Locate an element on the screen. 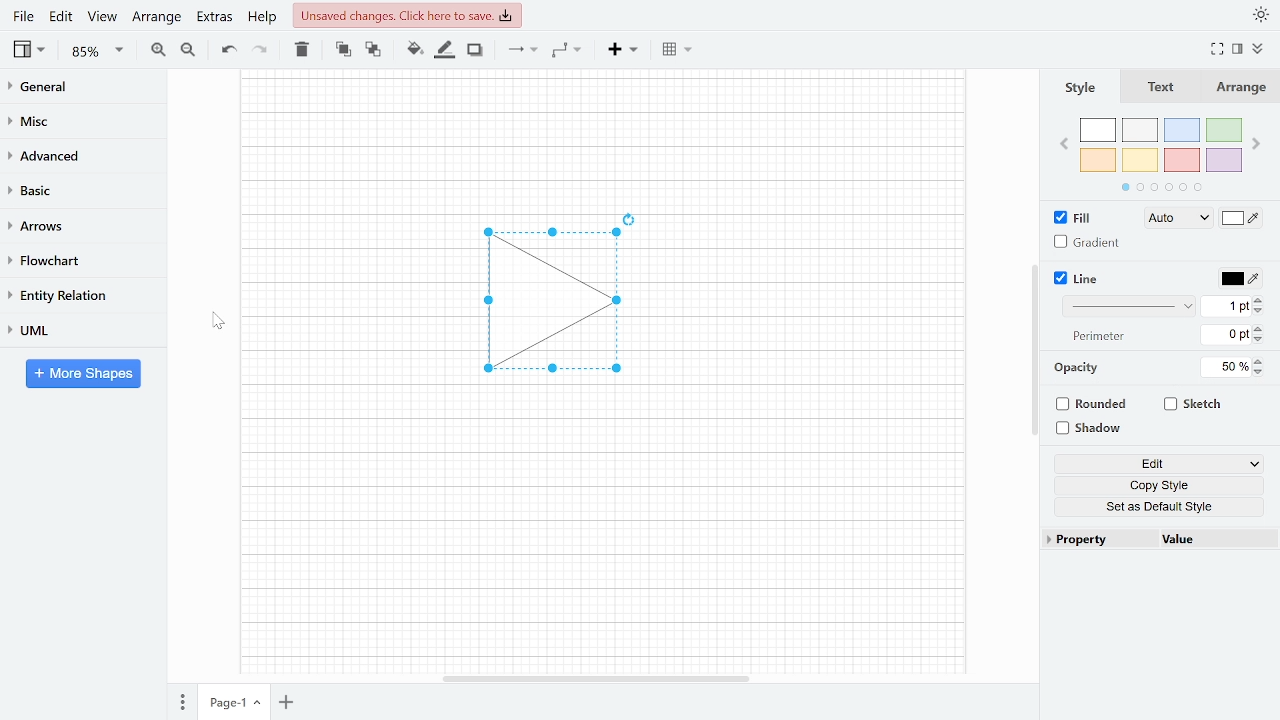  Triangle is located at coordinates (563, 307).